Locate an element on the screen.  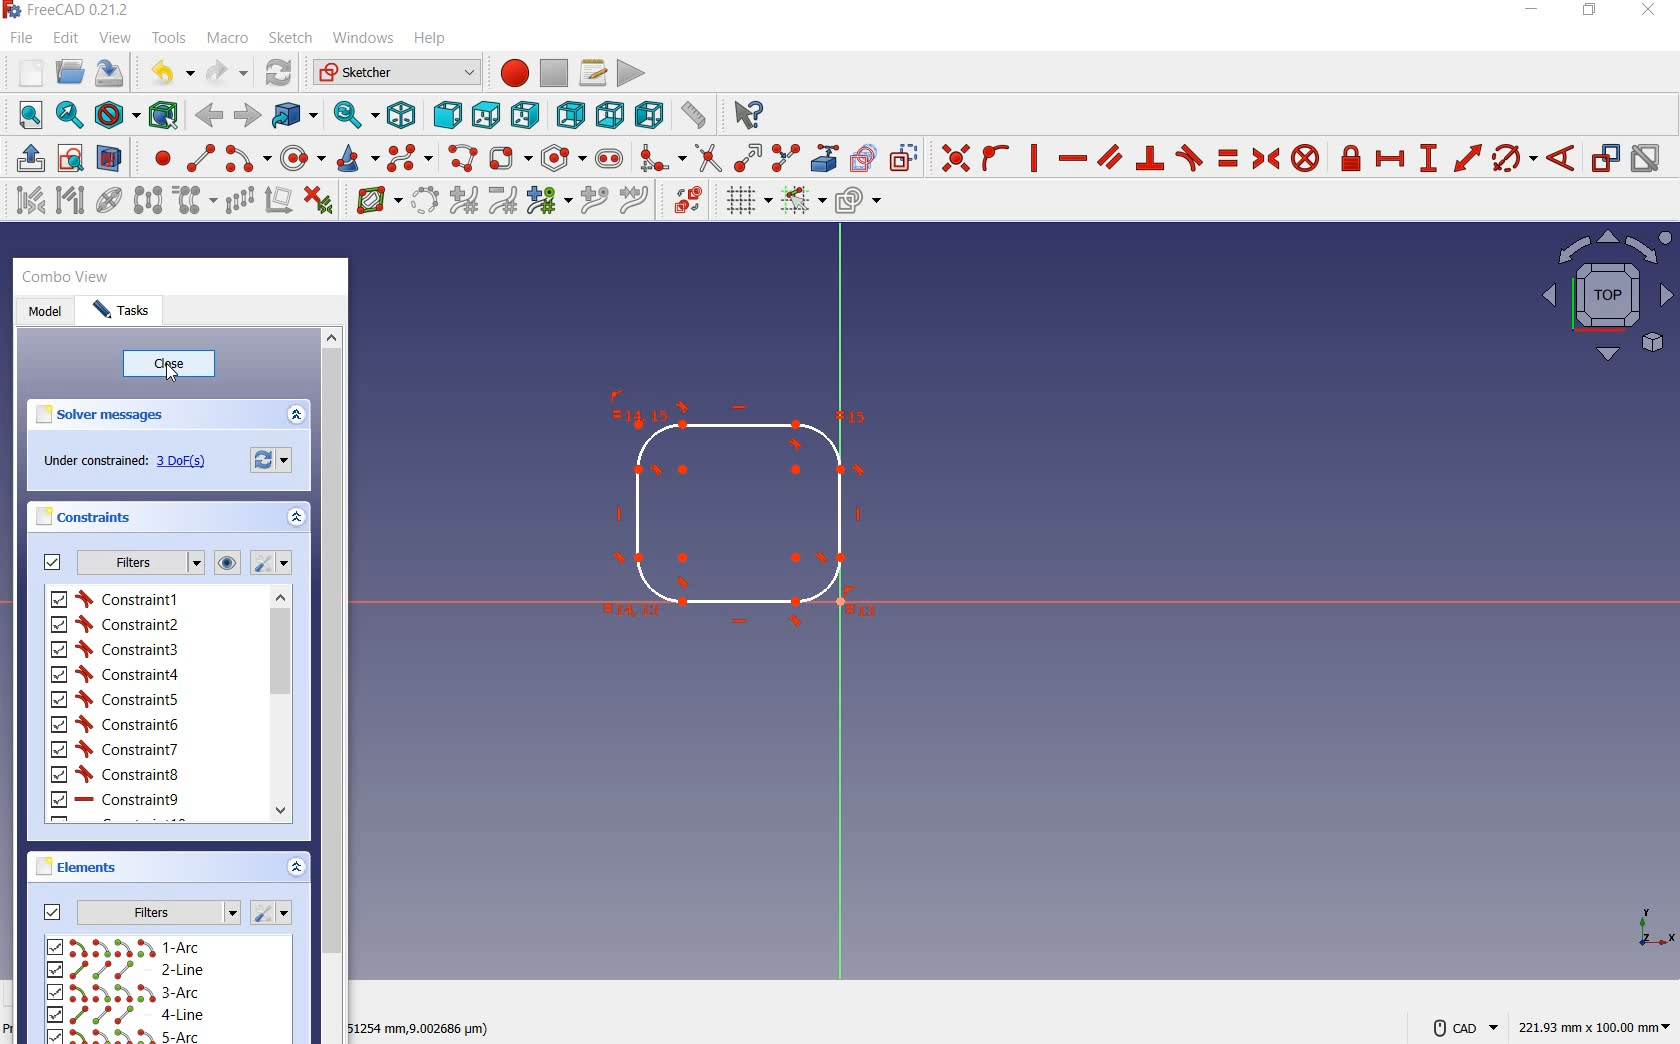
close is located at coordinates (170, 365).